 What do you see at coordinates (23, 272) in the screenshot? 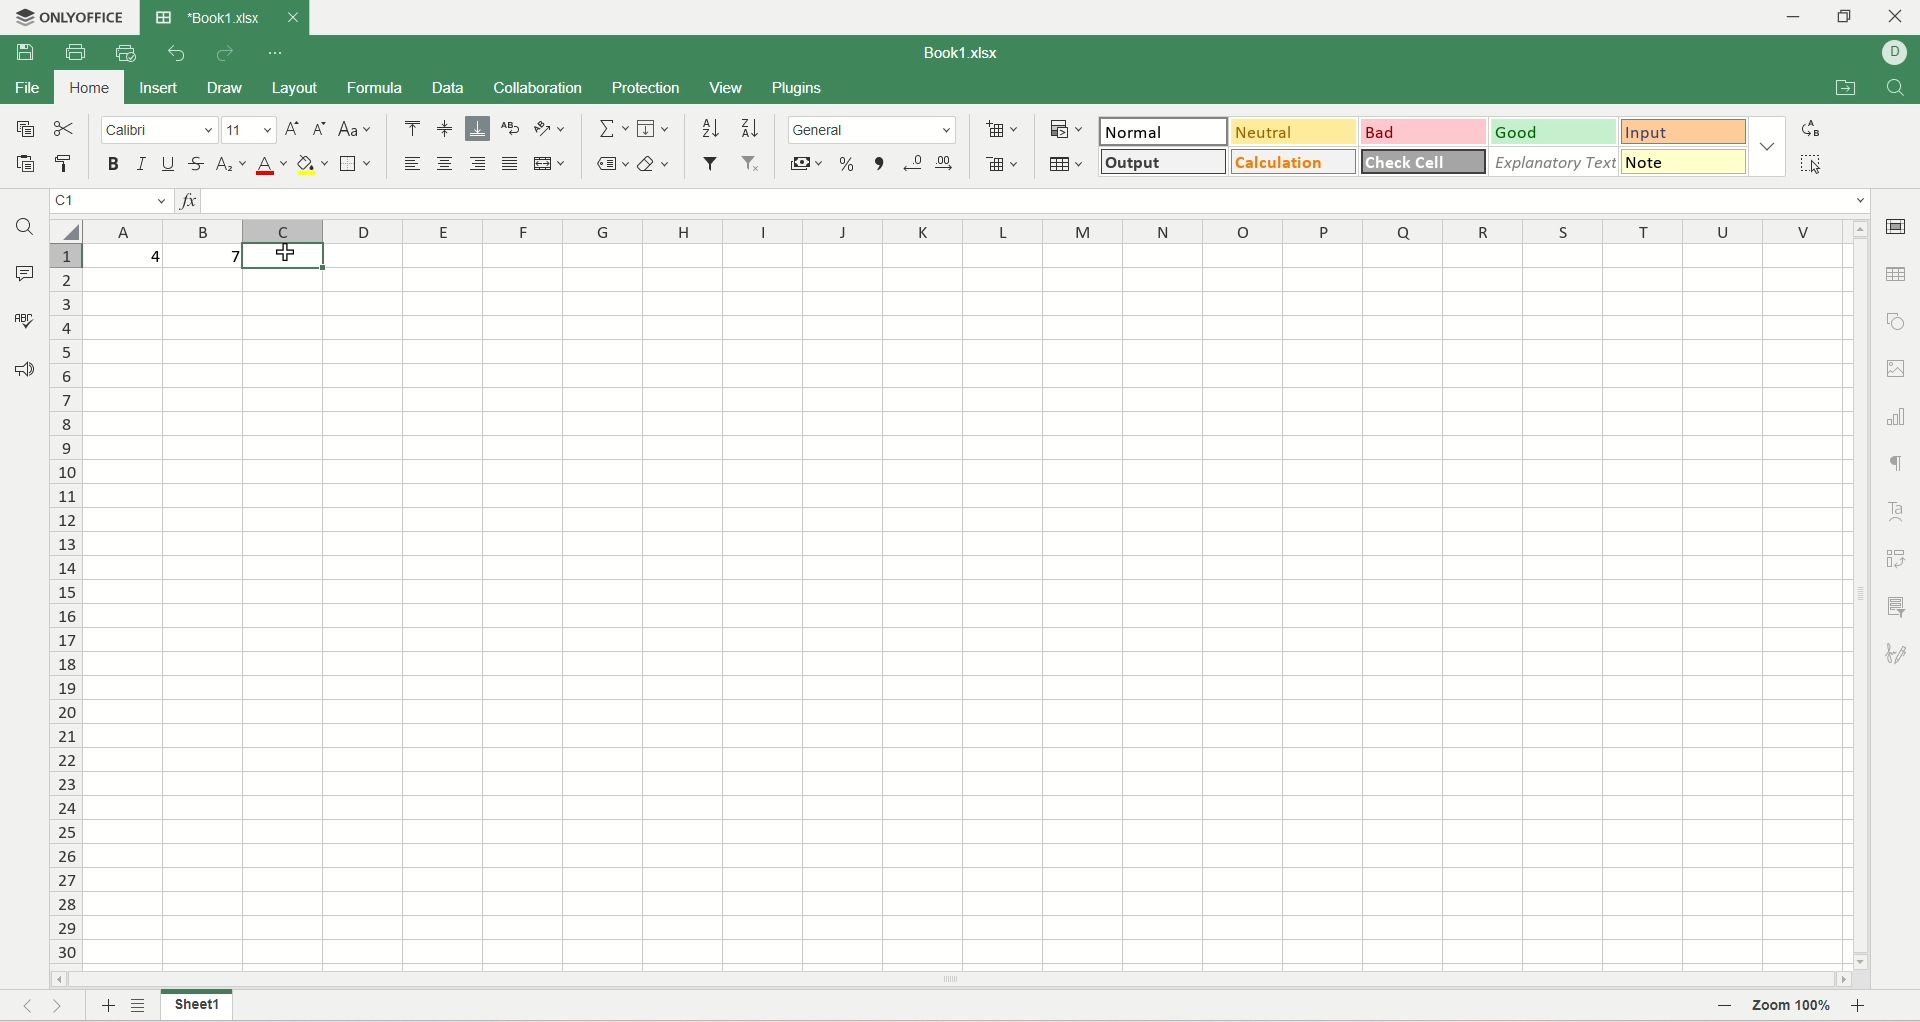
I see `comments` at bounding box center [23, 272].